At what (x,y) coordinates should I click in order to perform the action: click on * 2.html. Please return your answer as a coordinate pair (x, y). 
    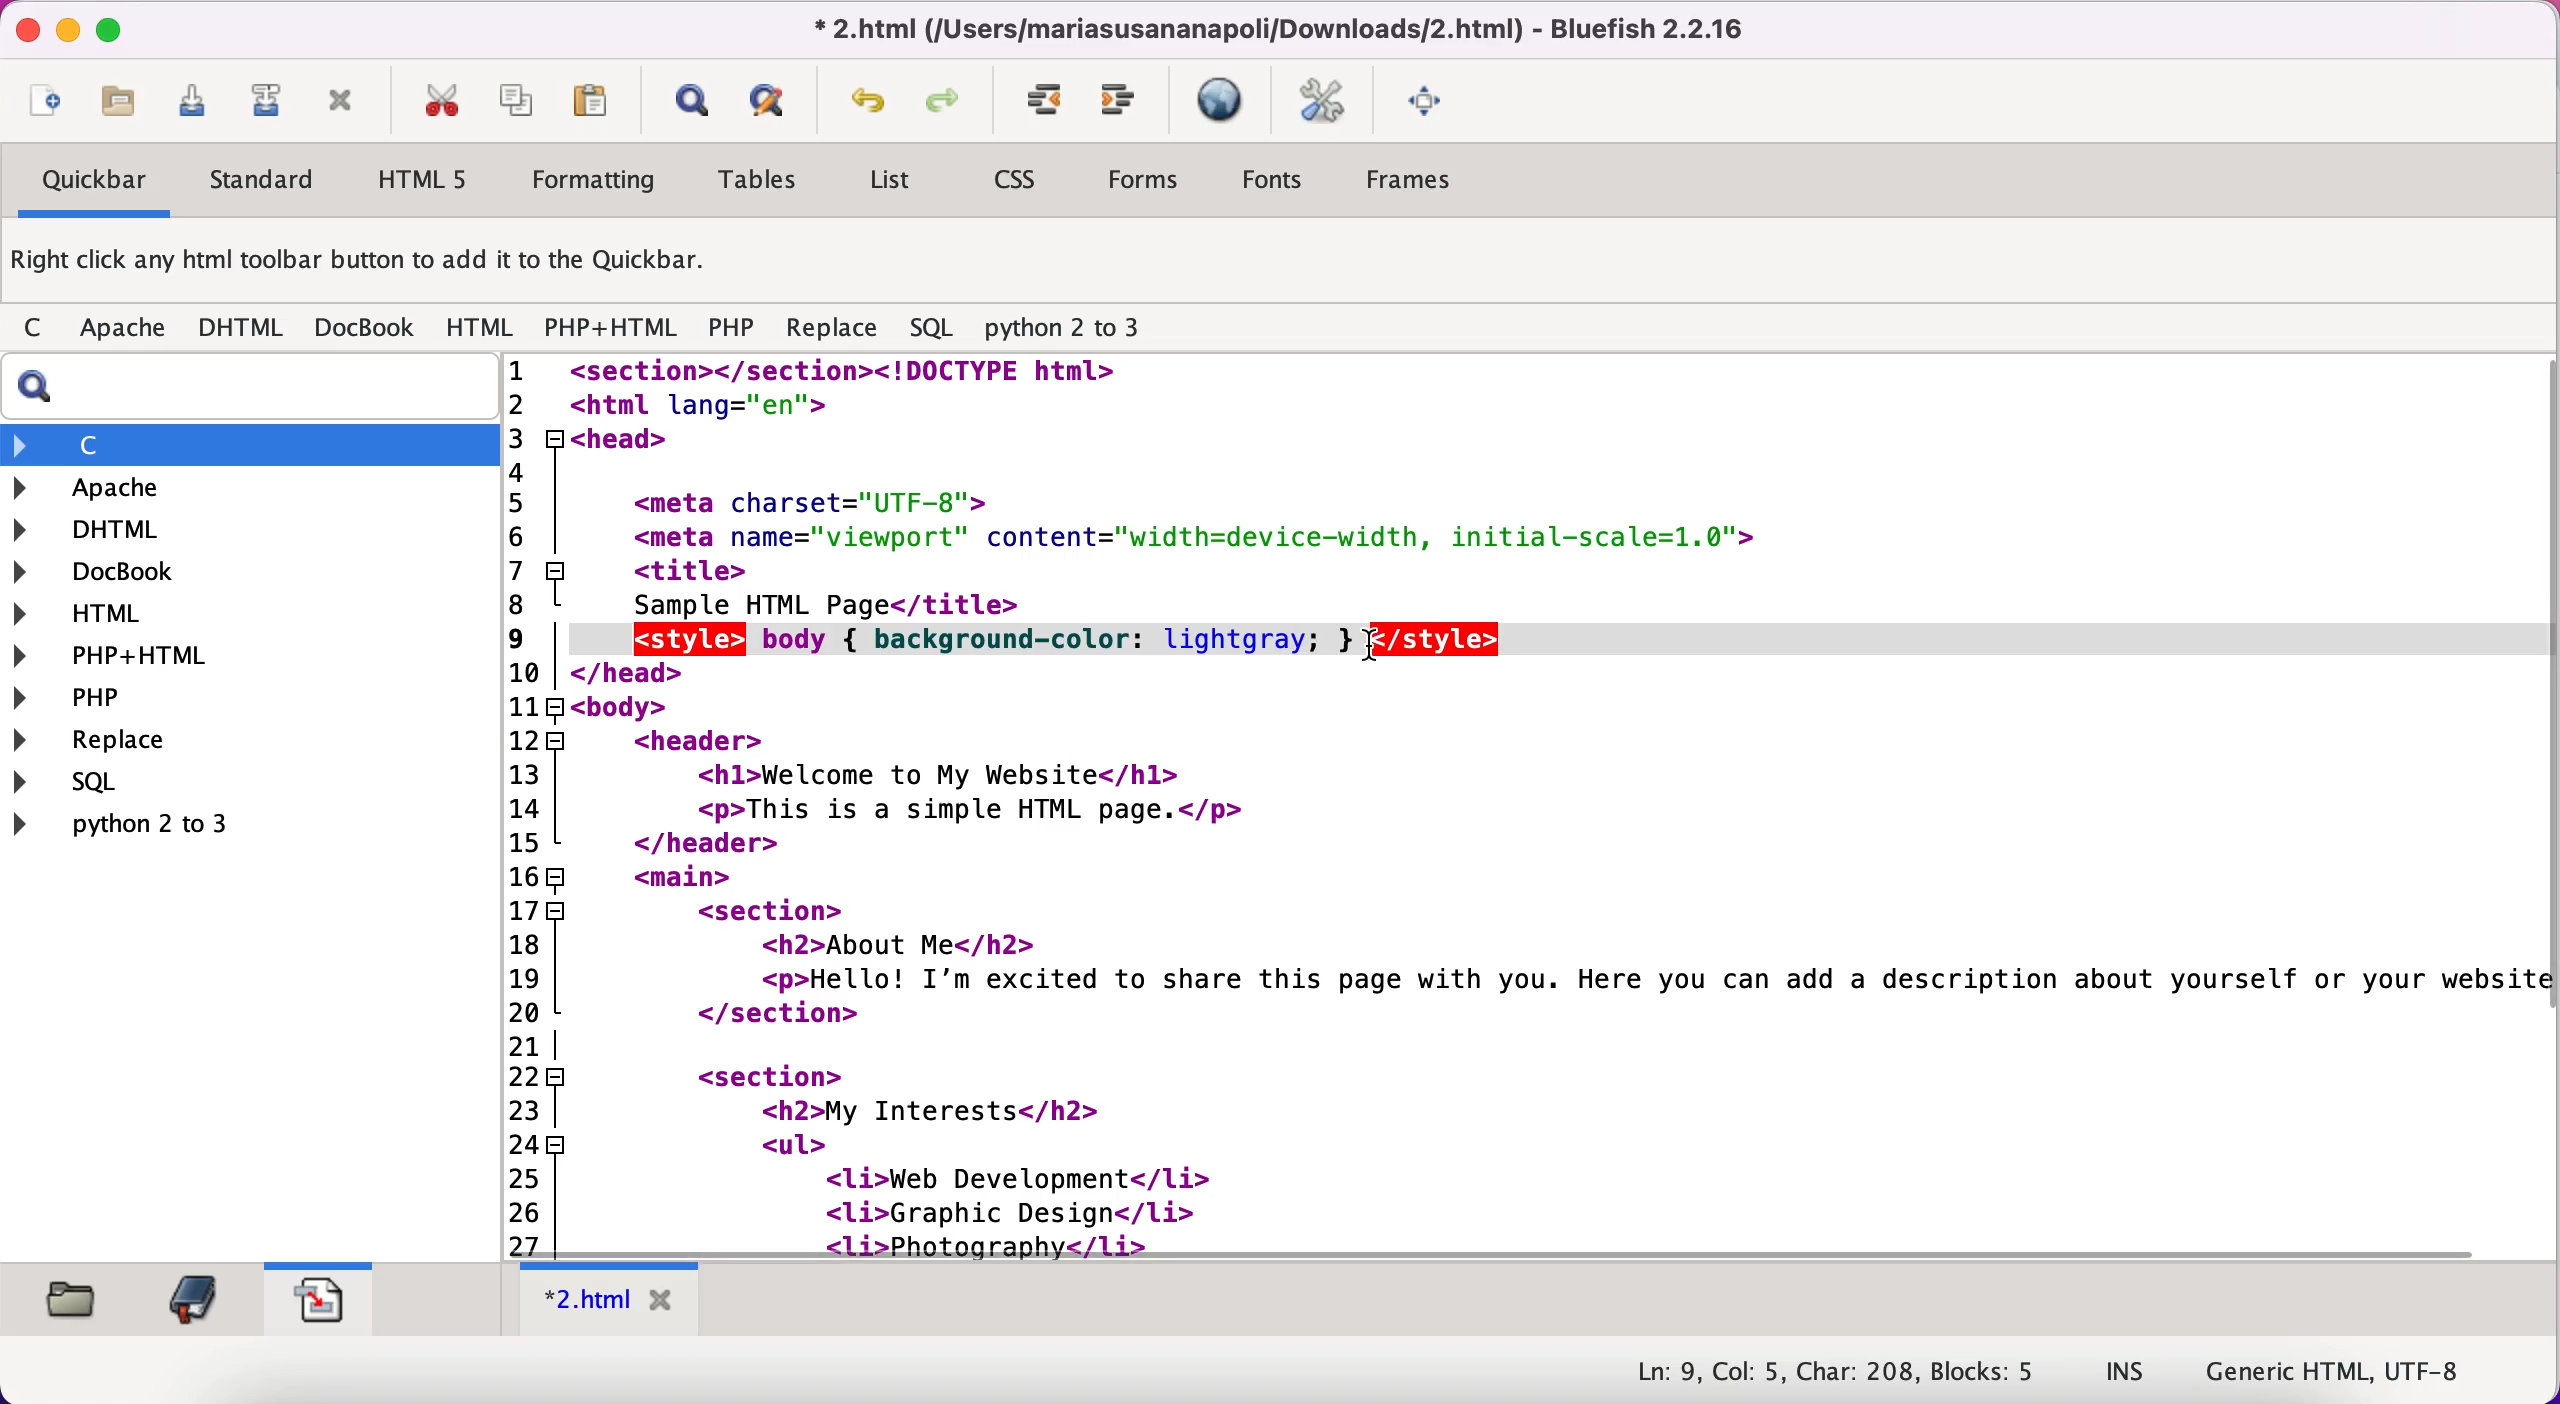
    Looking at the image, I should click on (614, 1300).